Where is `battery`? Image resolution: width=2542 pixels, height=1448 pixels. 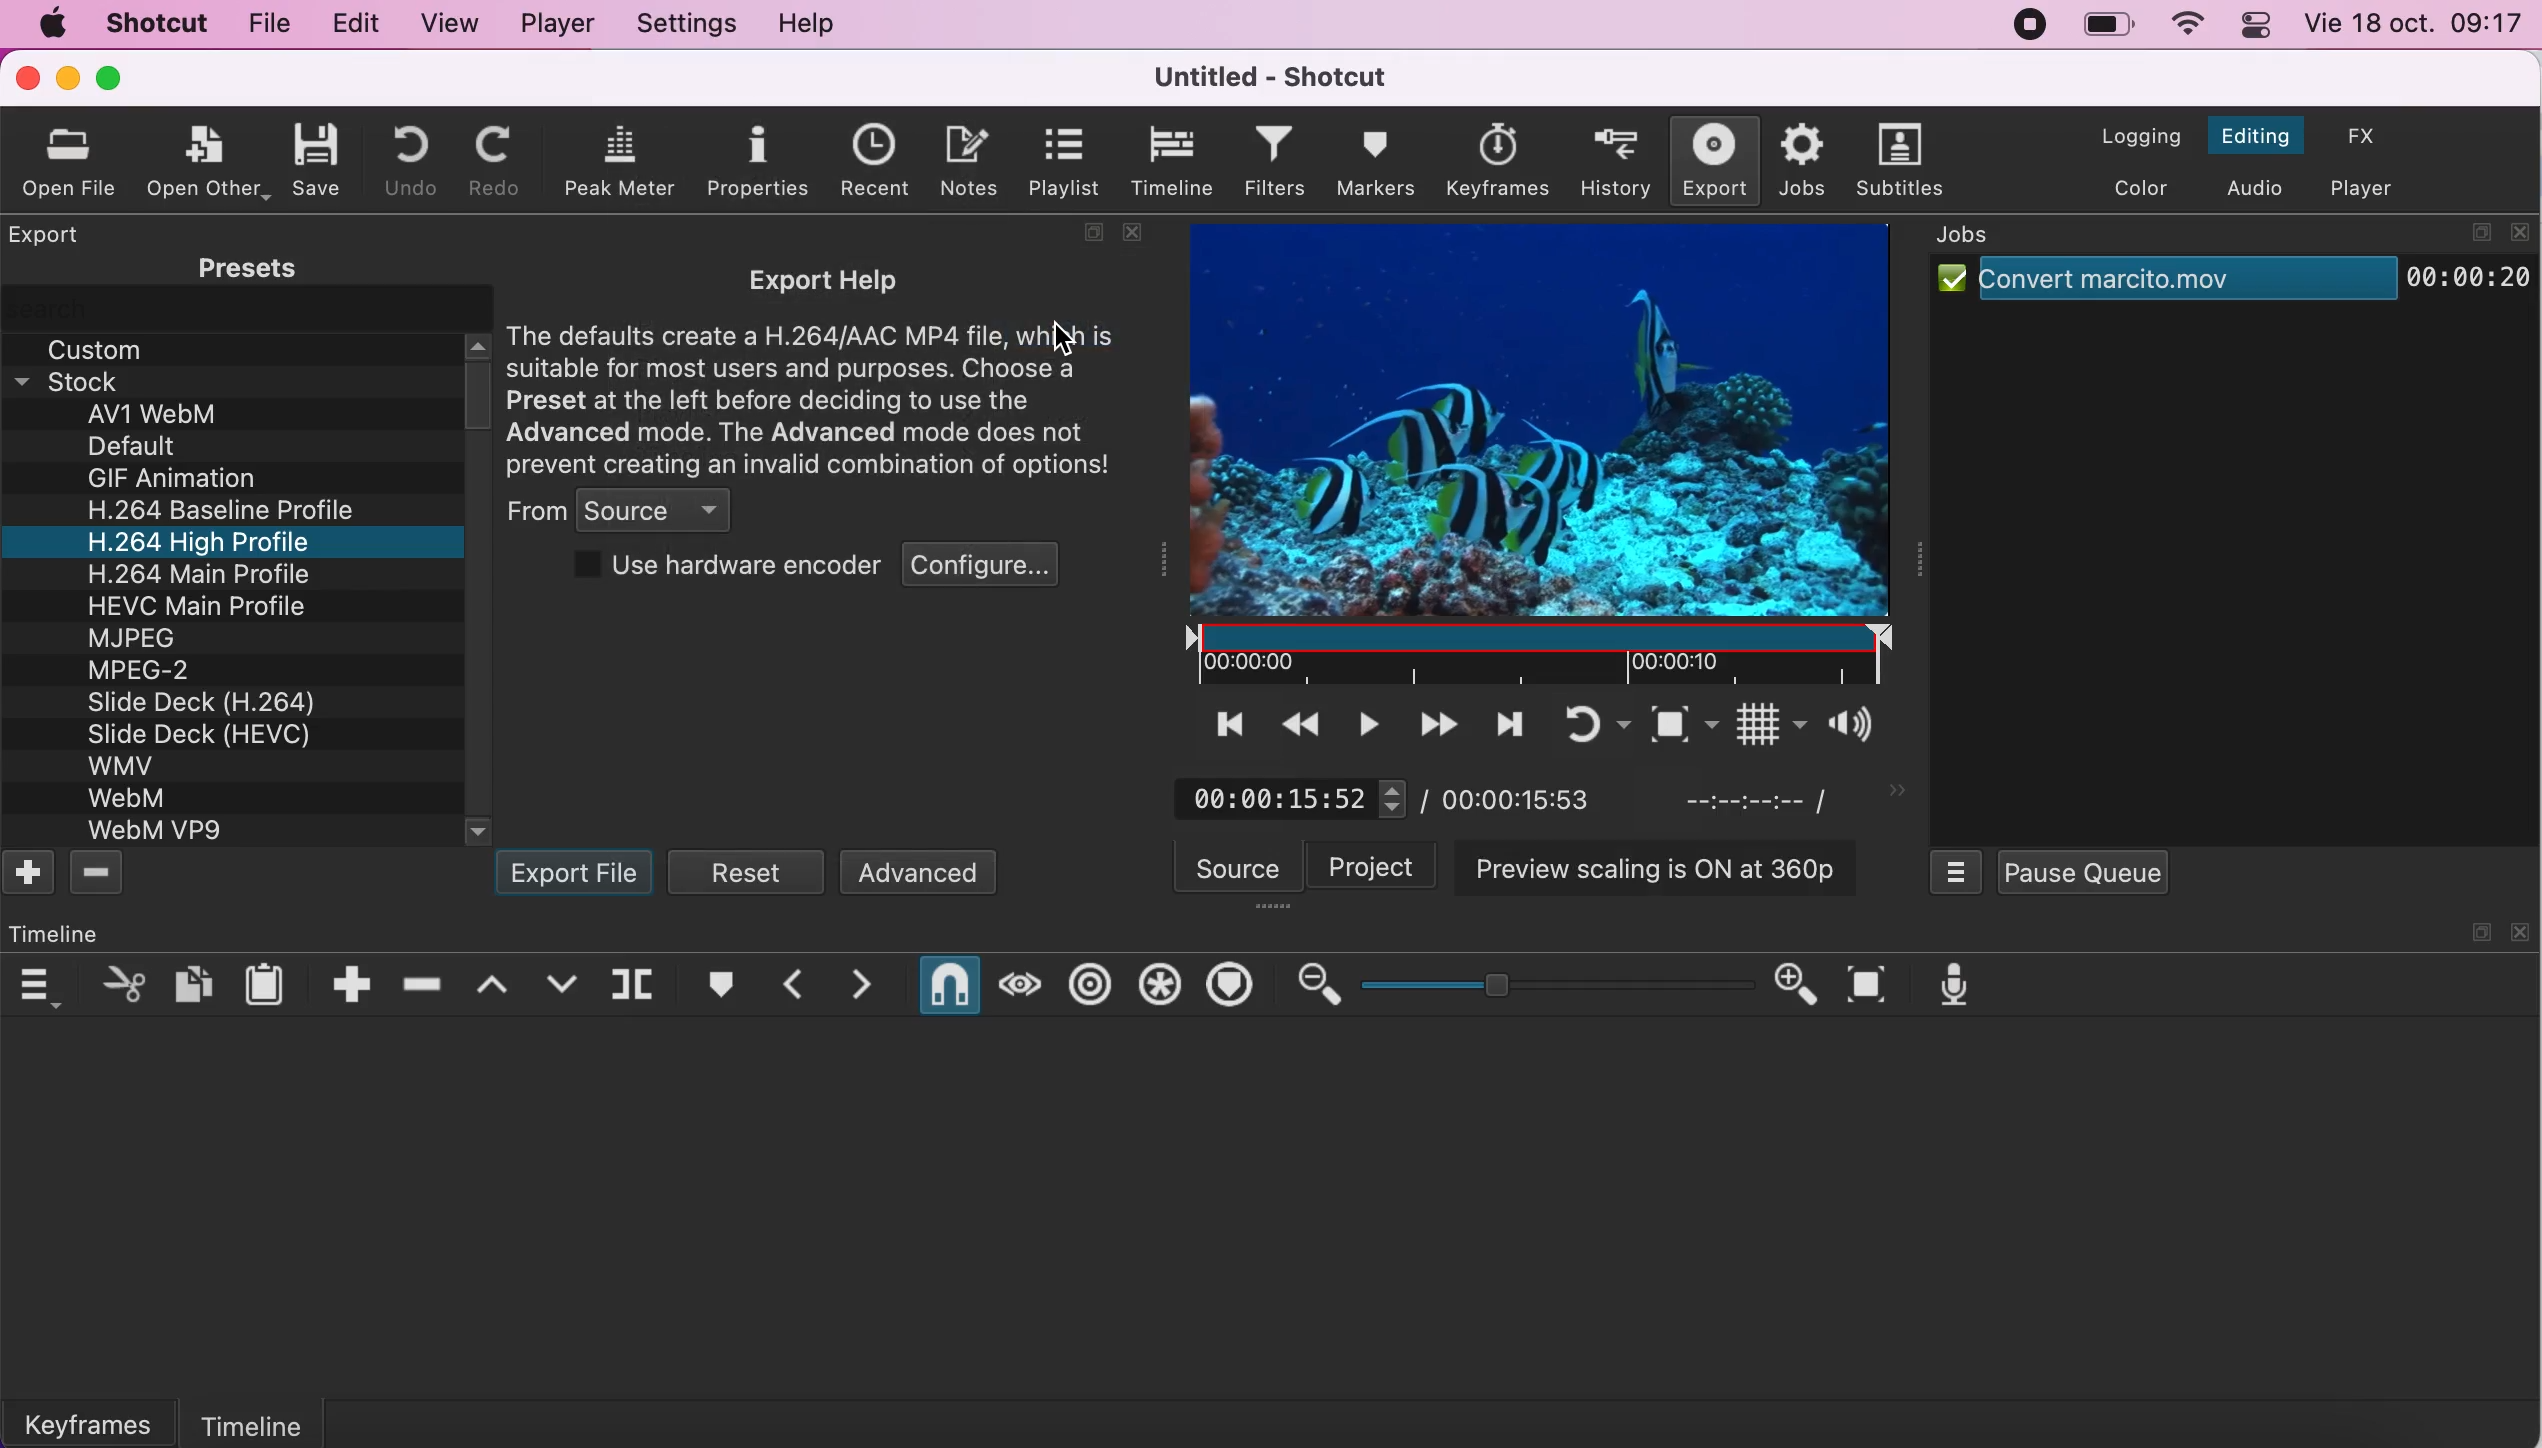
battery is located at coordinates (2108, 26).